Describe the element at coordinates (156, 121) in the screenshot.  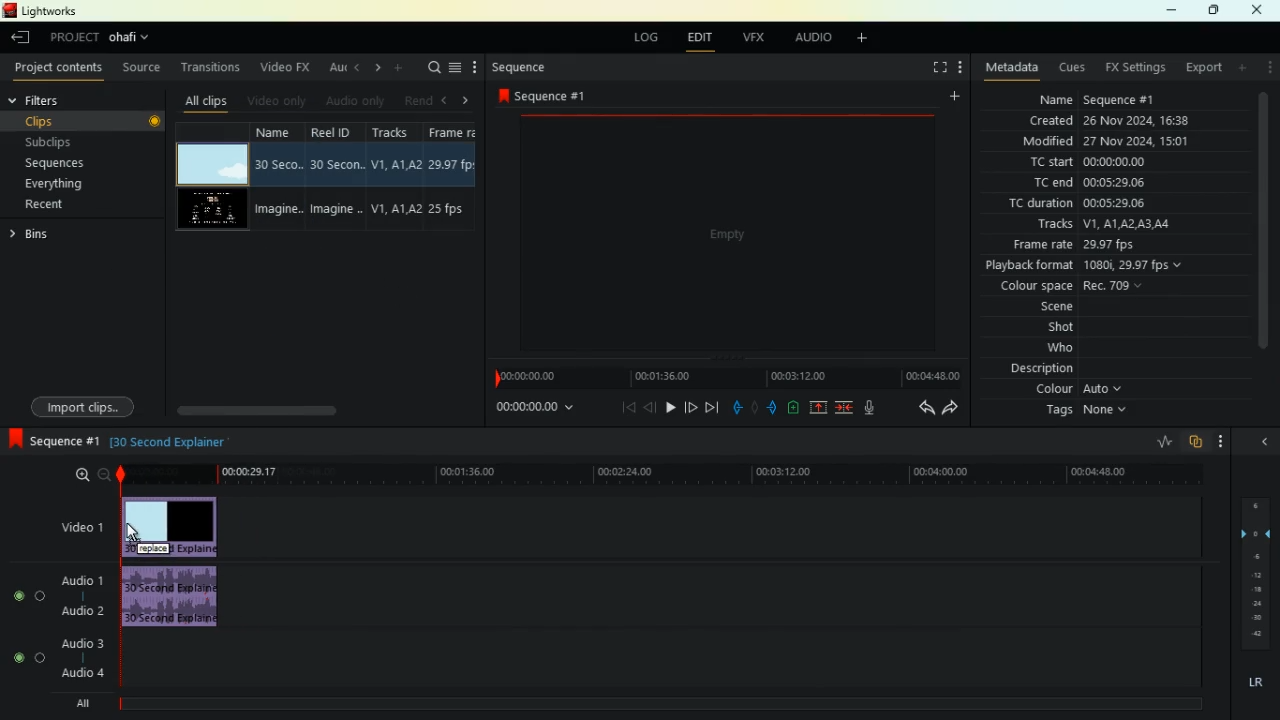
I see `Record` at that location.